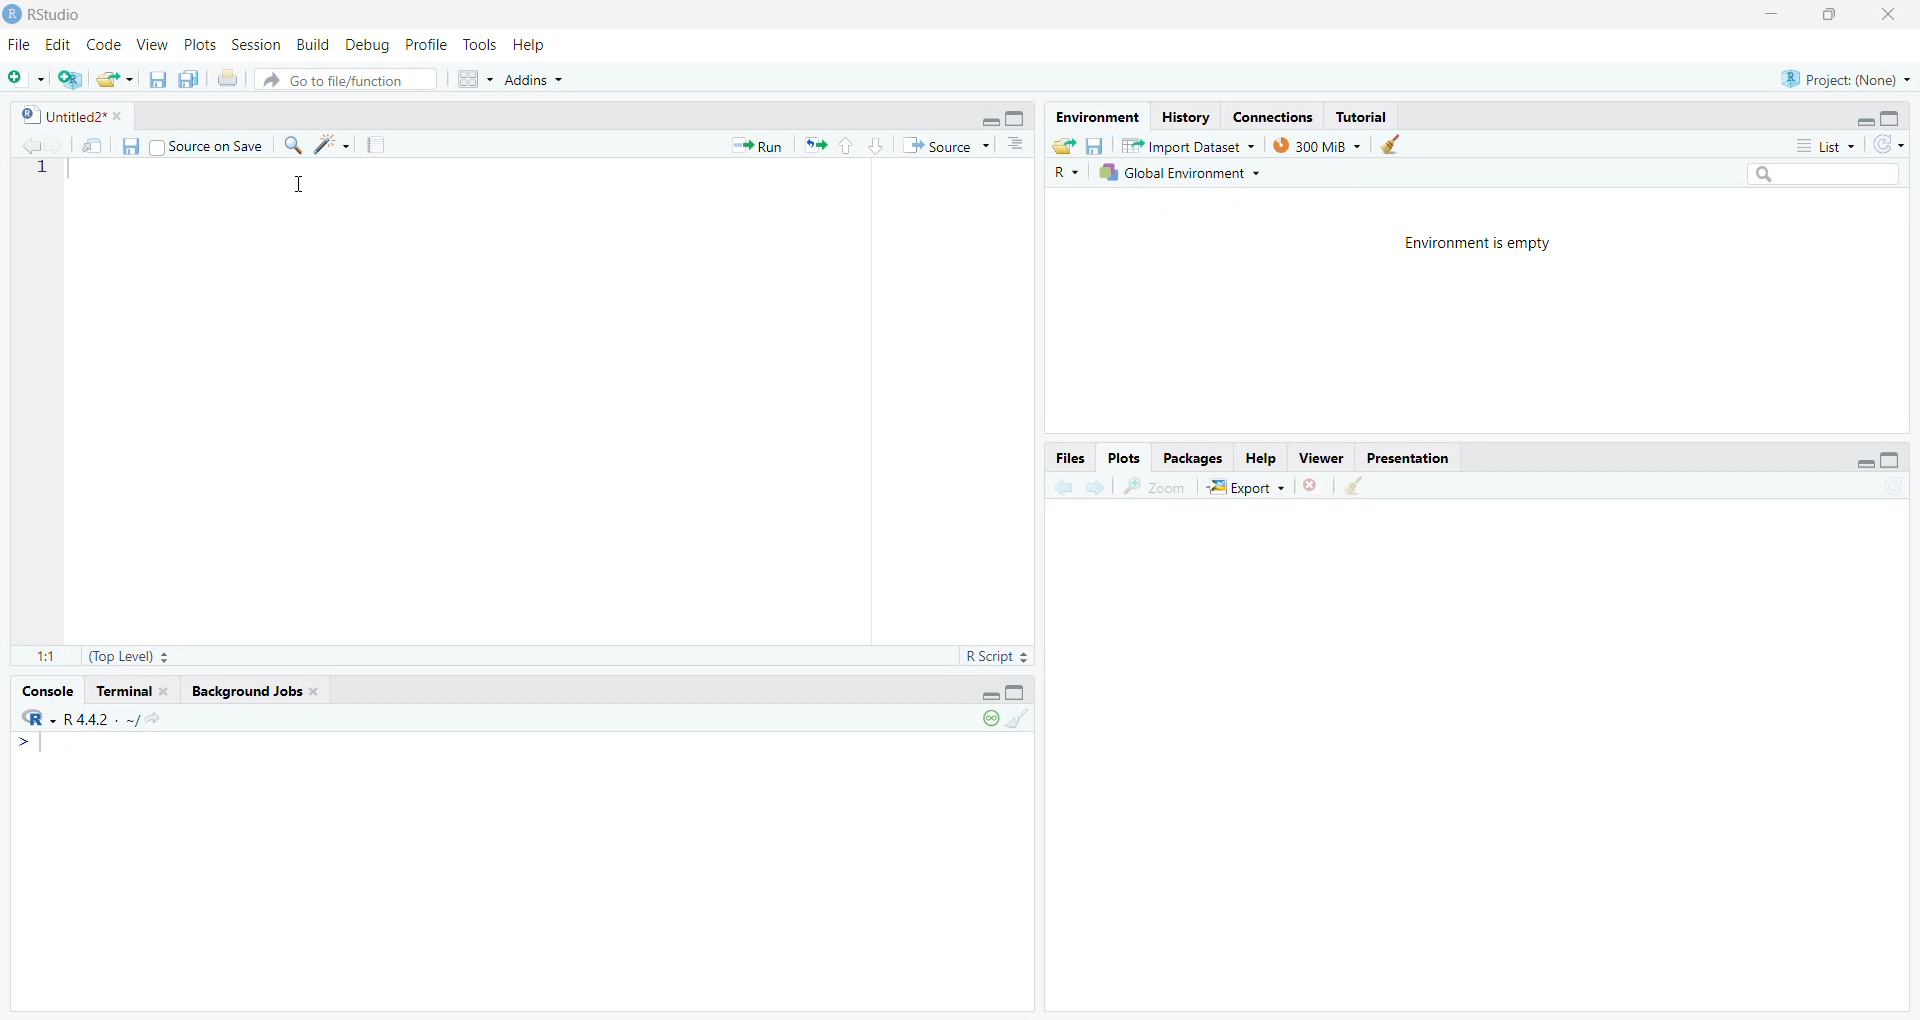 The image size is (1920, 1020). Describe the element at coordinates (1828, 146) in the screenshot. I see `List ` at that location.